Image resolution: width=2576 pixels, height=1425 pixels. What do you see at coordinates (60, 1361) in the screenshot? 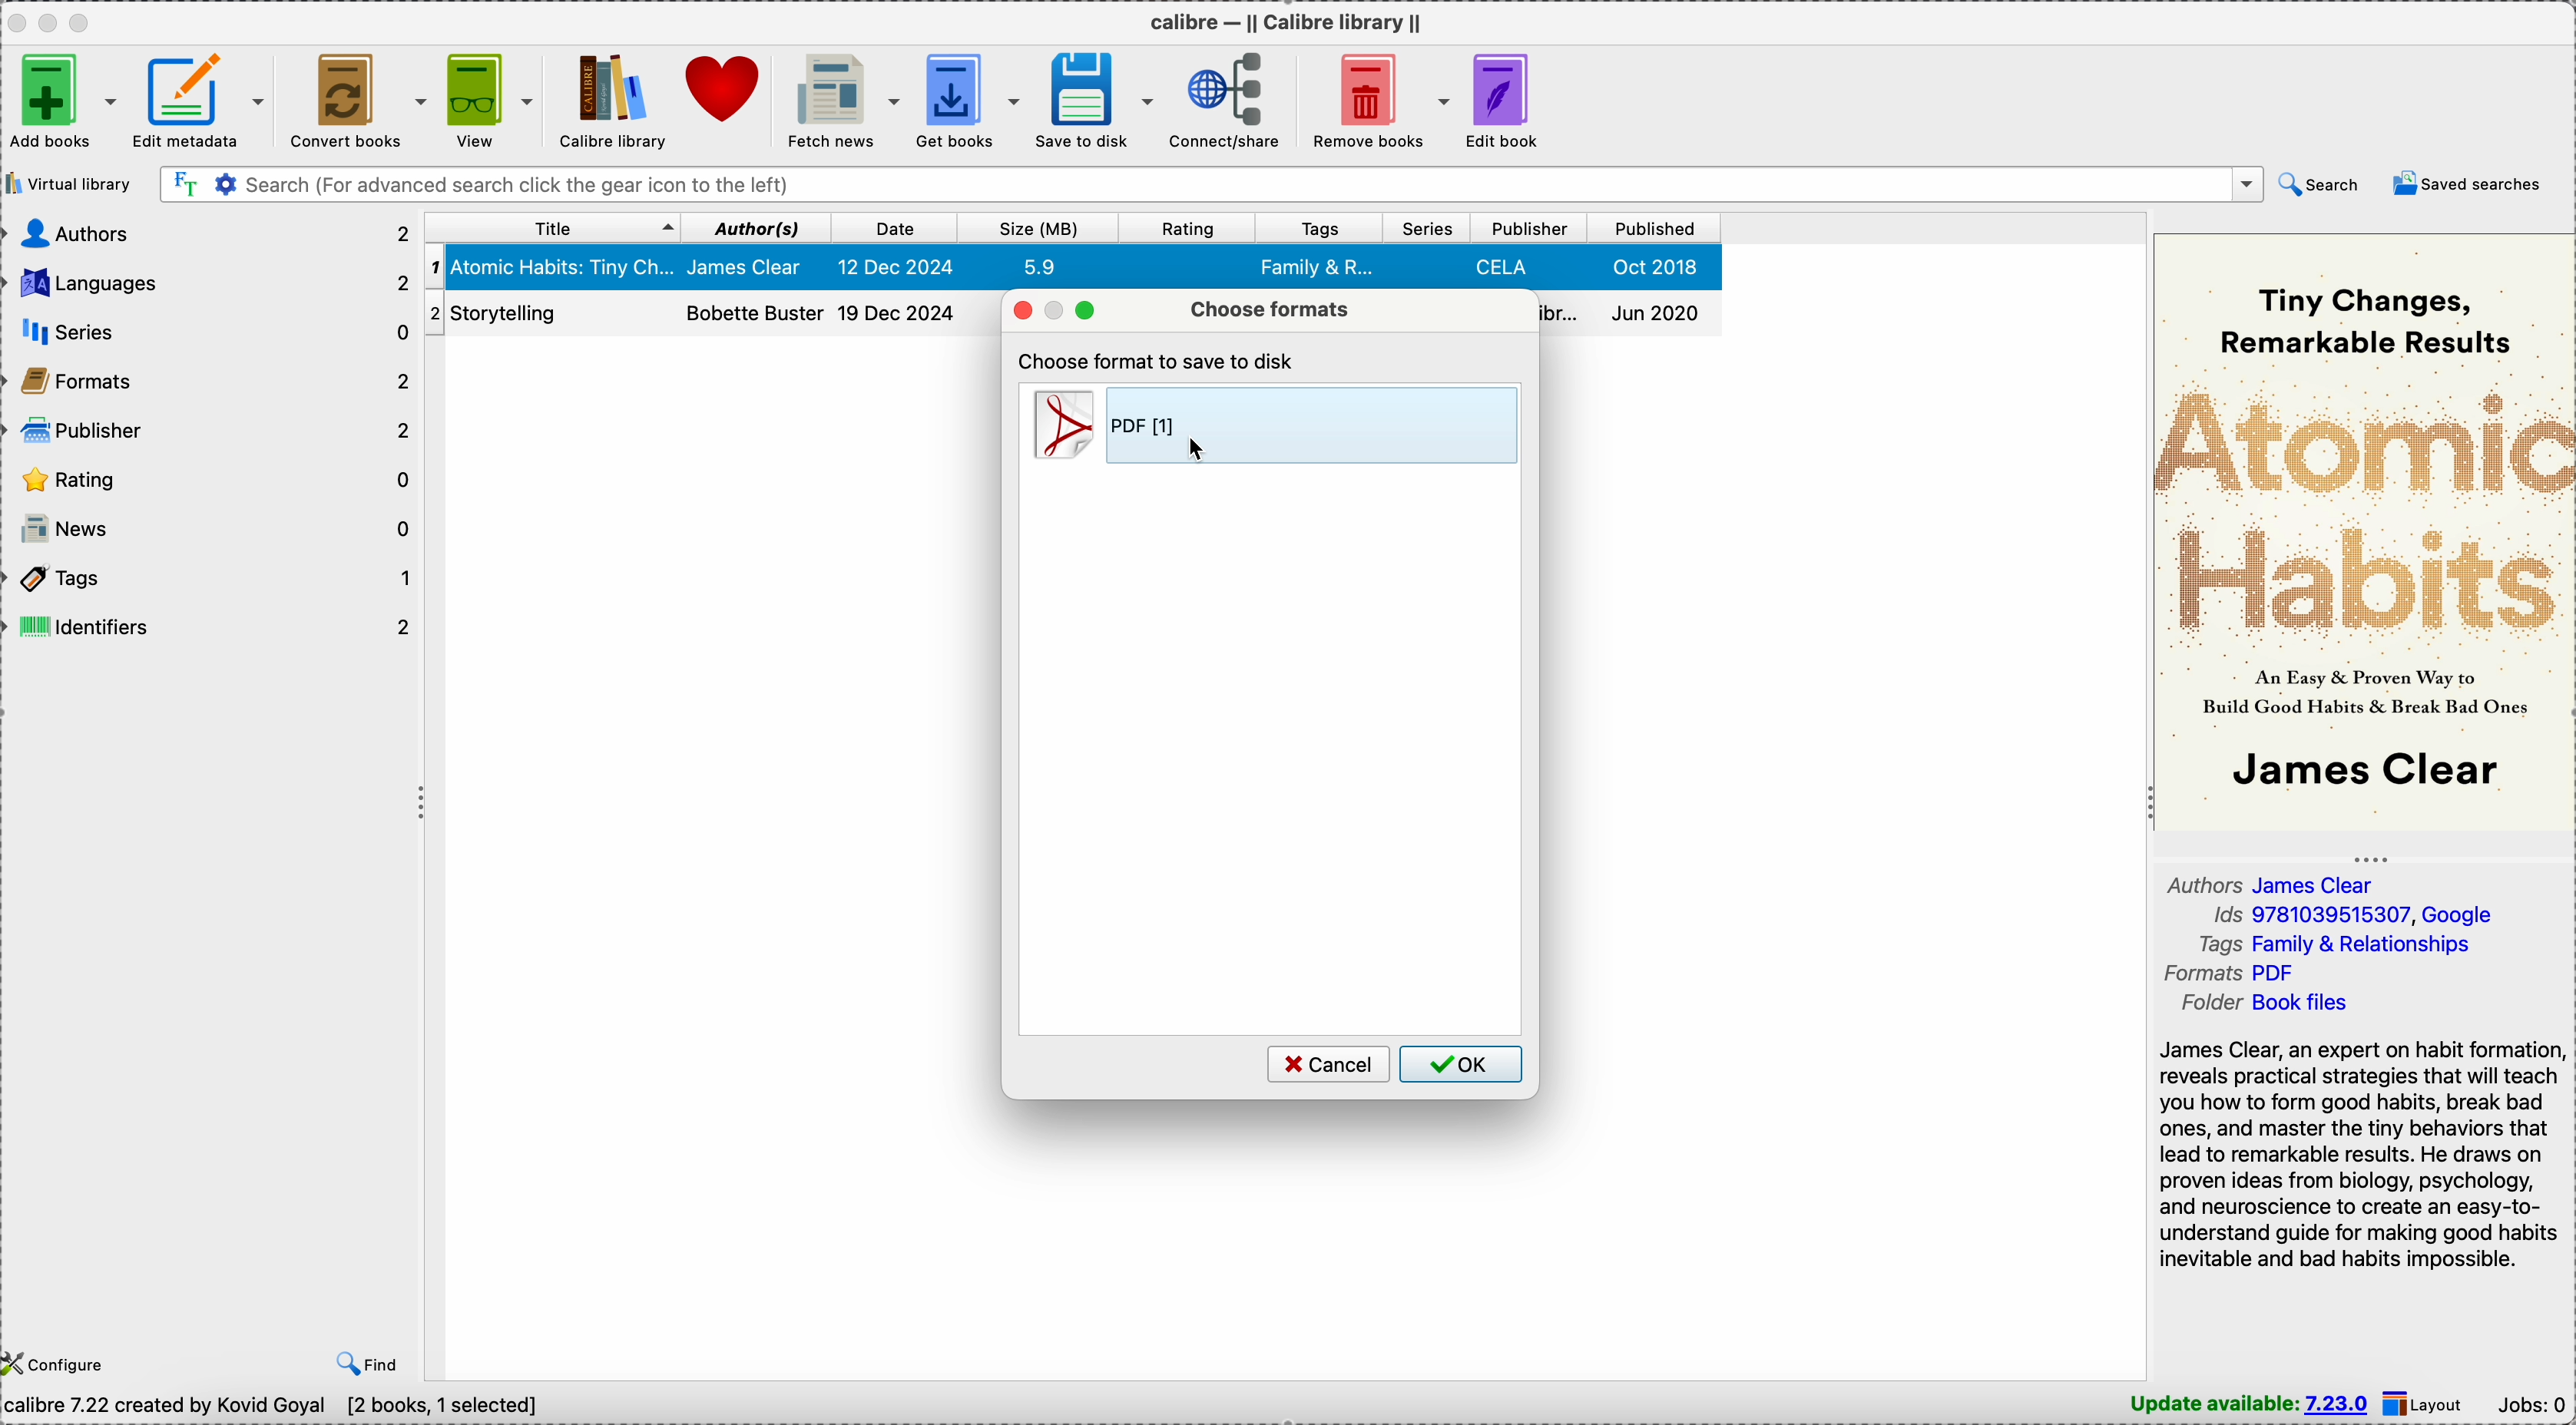
I see `configure` at bounding box center [60, 1361].